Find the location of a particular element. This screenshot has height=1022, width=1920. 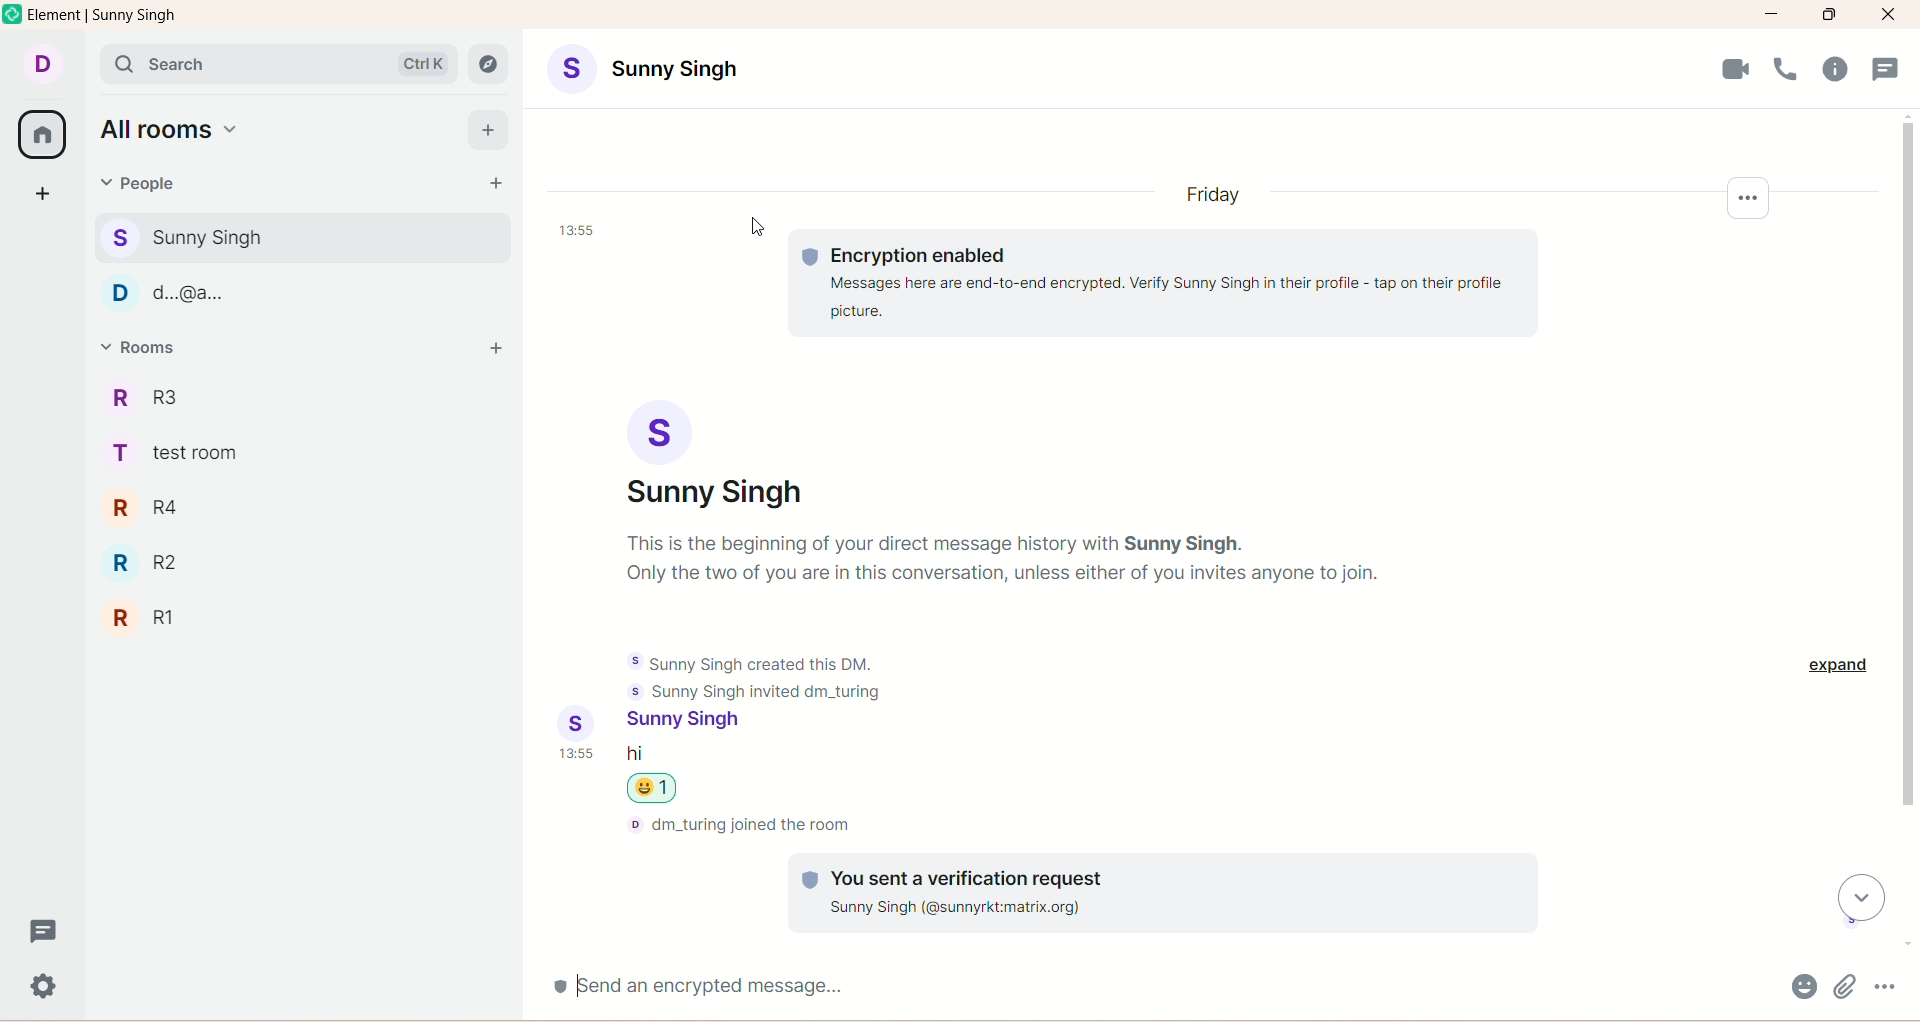

Sunny Singh chat is located at coordinates (302, 238).